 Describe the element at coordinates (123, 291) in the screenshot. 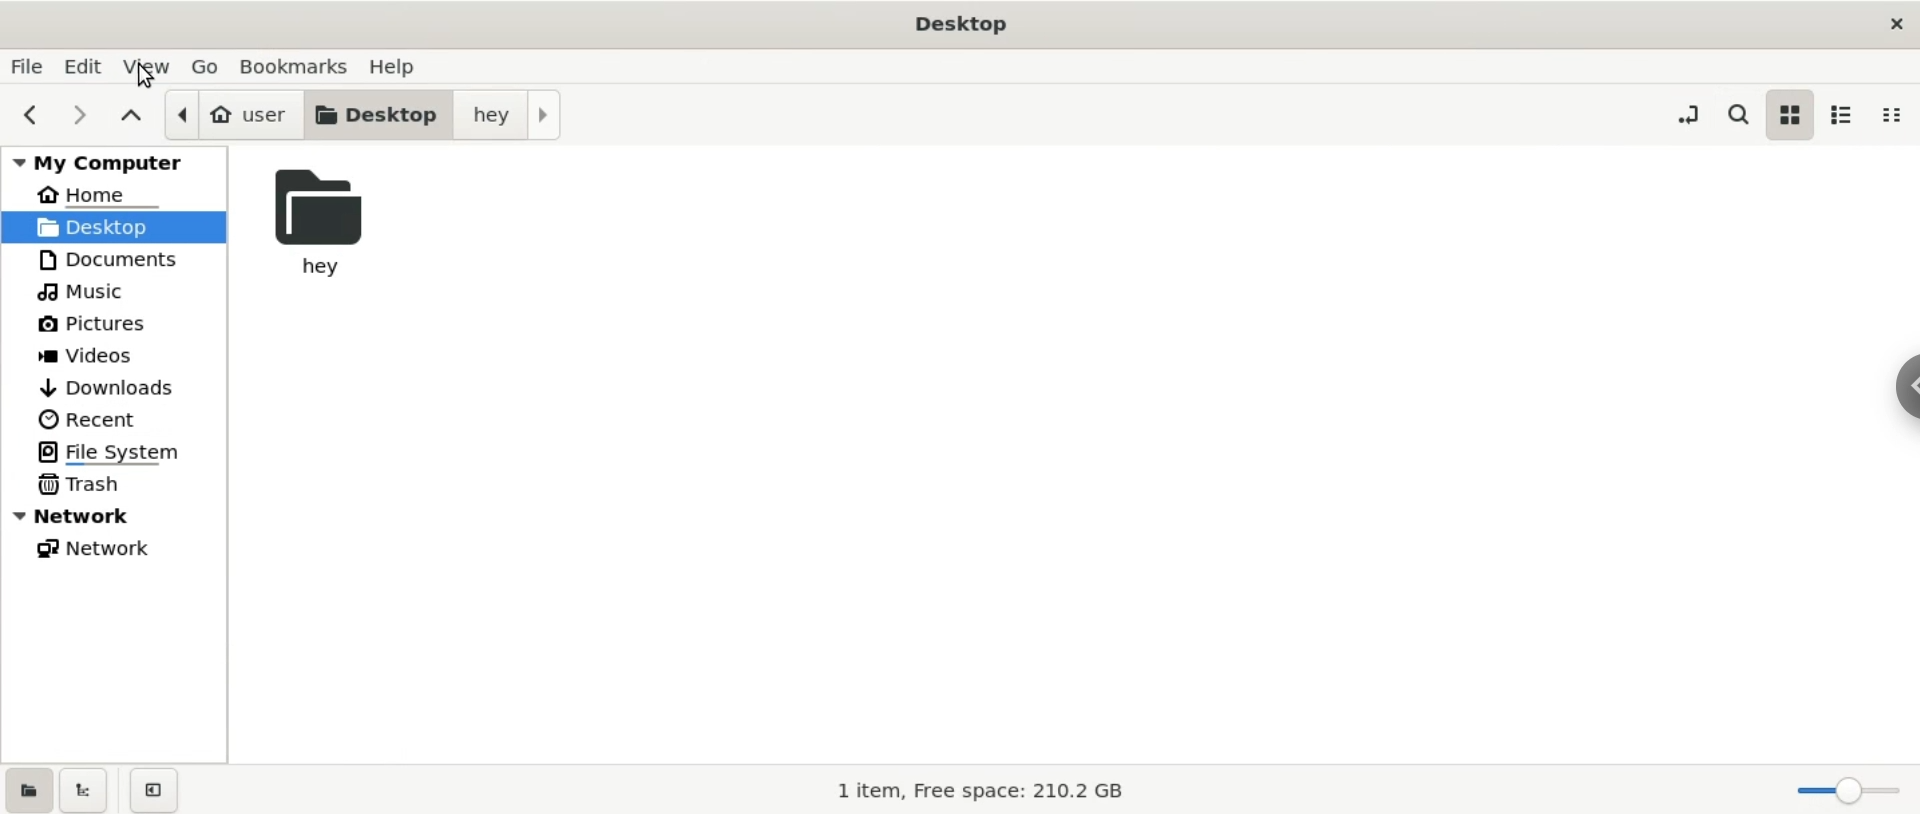

I see `music` at that location.